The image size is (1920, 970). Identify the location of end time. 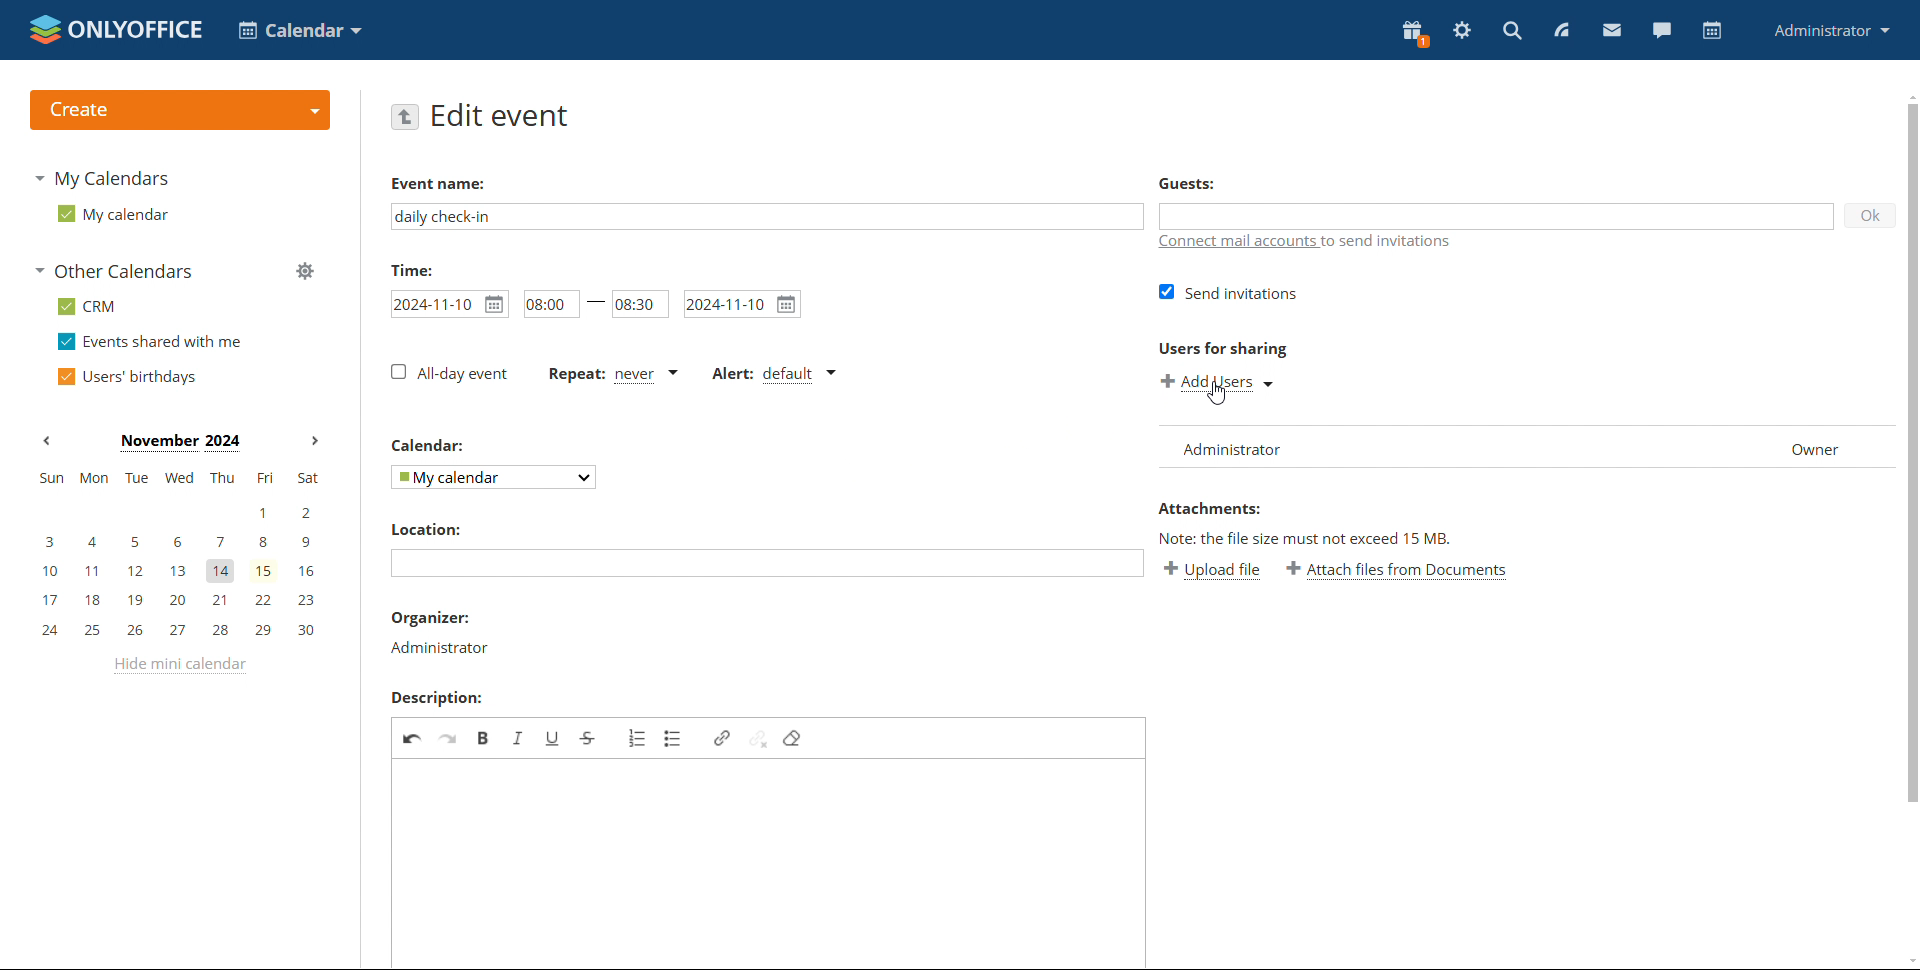
(640, 301).